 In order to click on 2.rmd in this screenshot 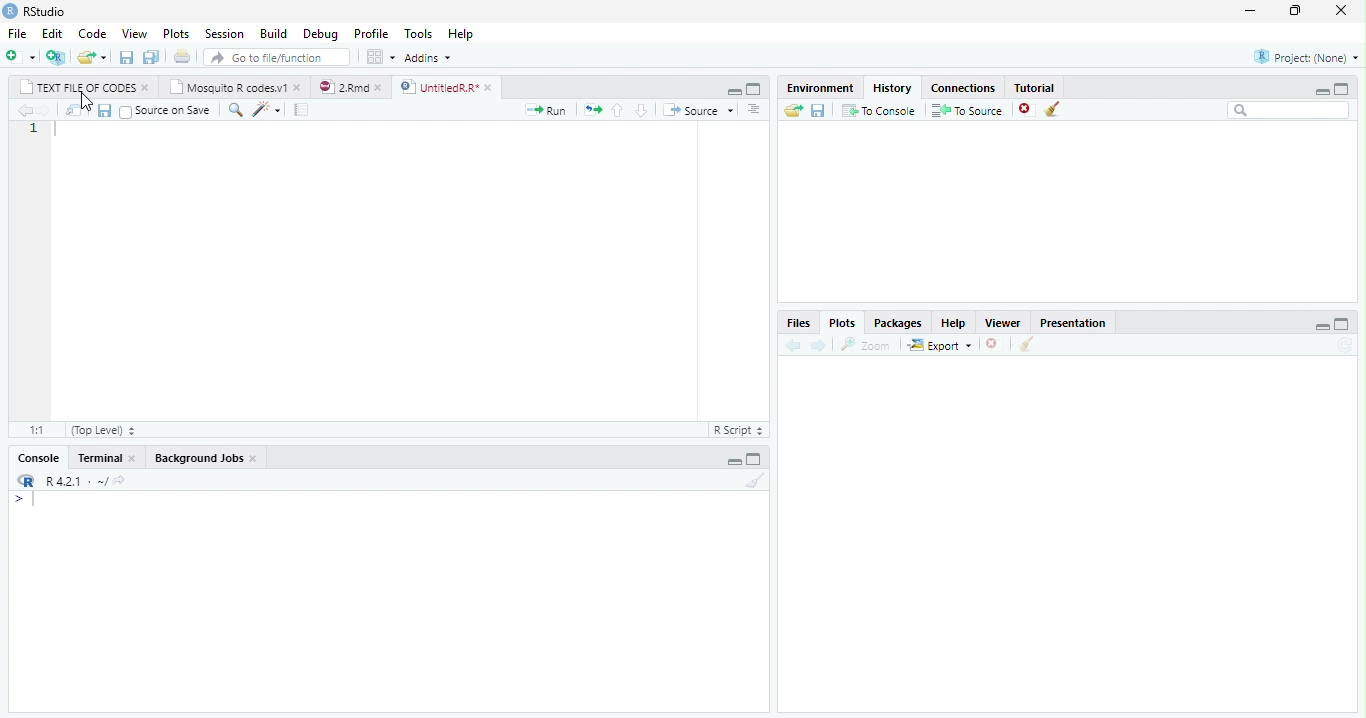, I will do `click(344, 87)`.